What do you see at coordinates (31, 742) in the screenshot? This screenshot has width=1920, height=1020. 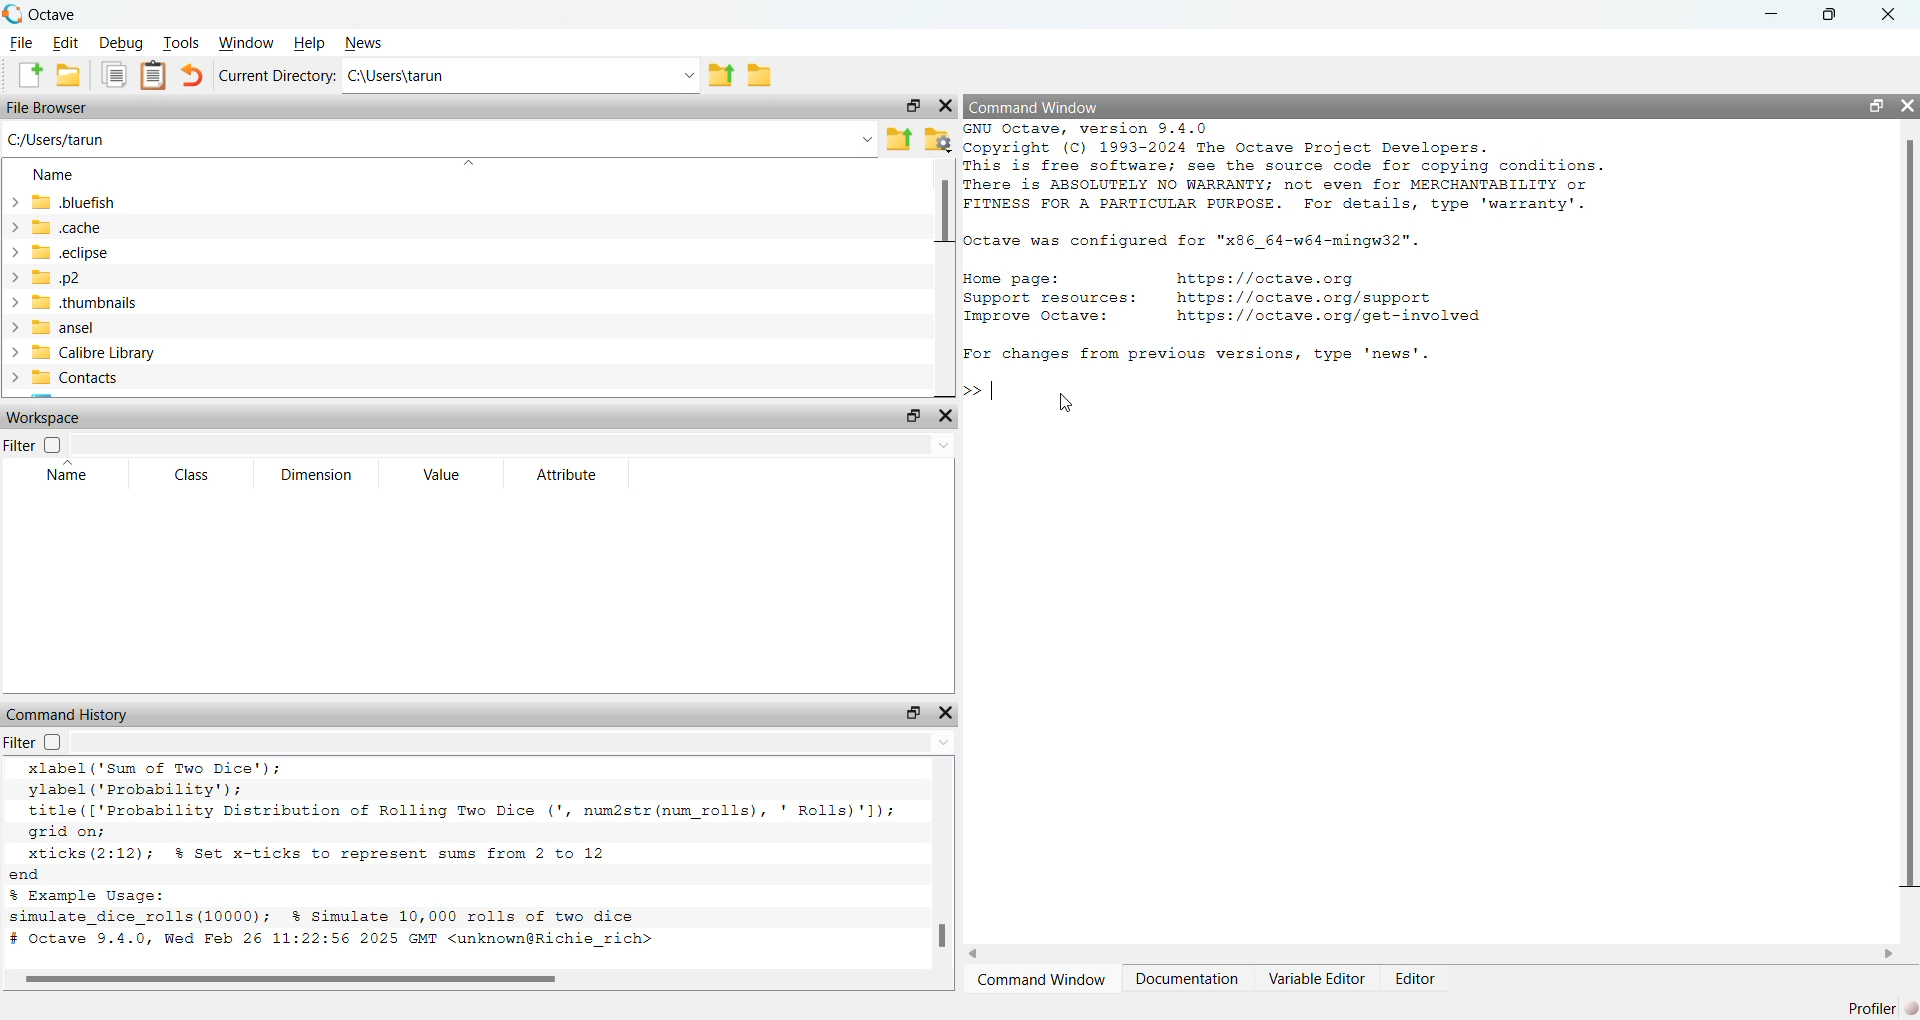 I see `Filter` at bounding box center [31, 742].